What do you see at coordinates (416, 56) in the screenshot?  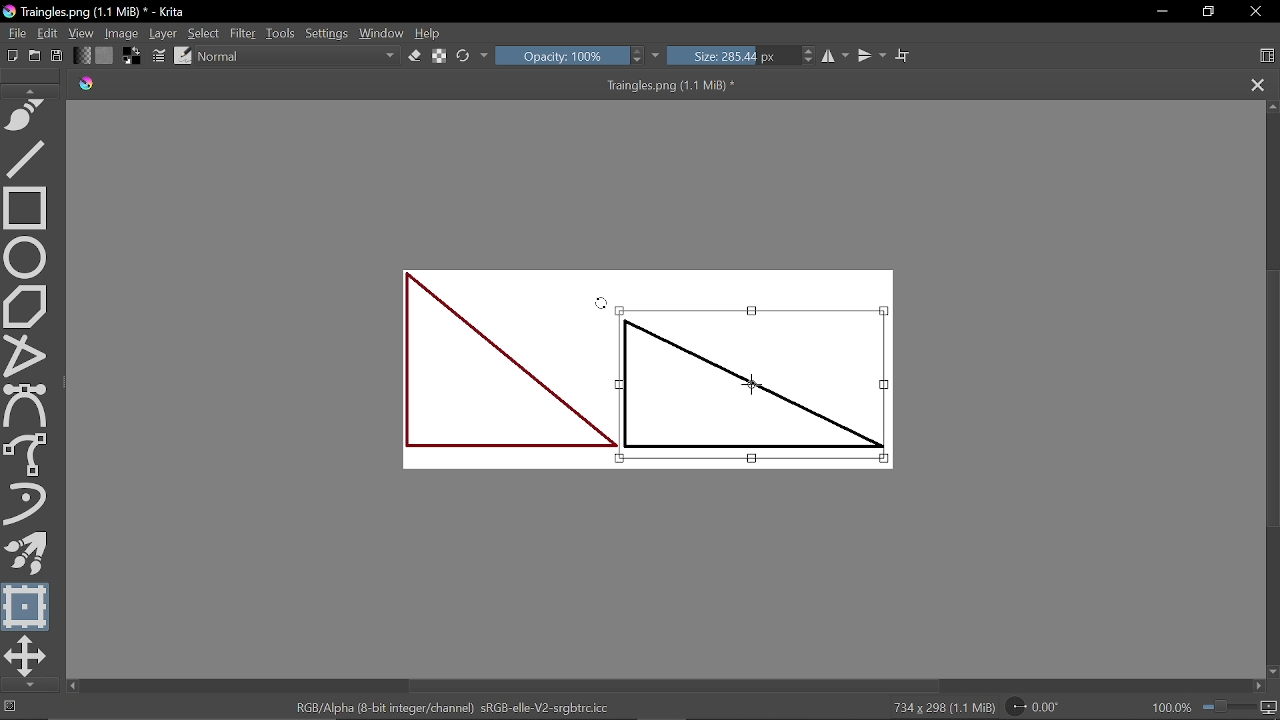 I see `Eraser` at bounding box center [416, 56].